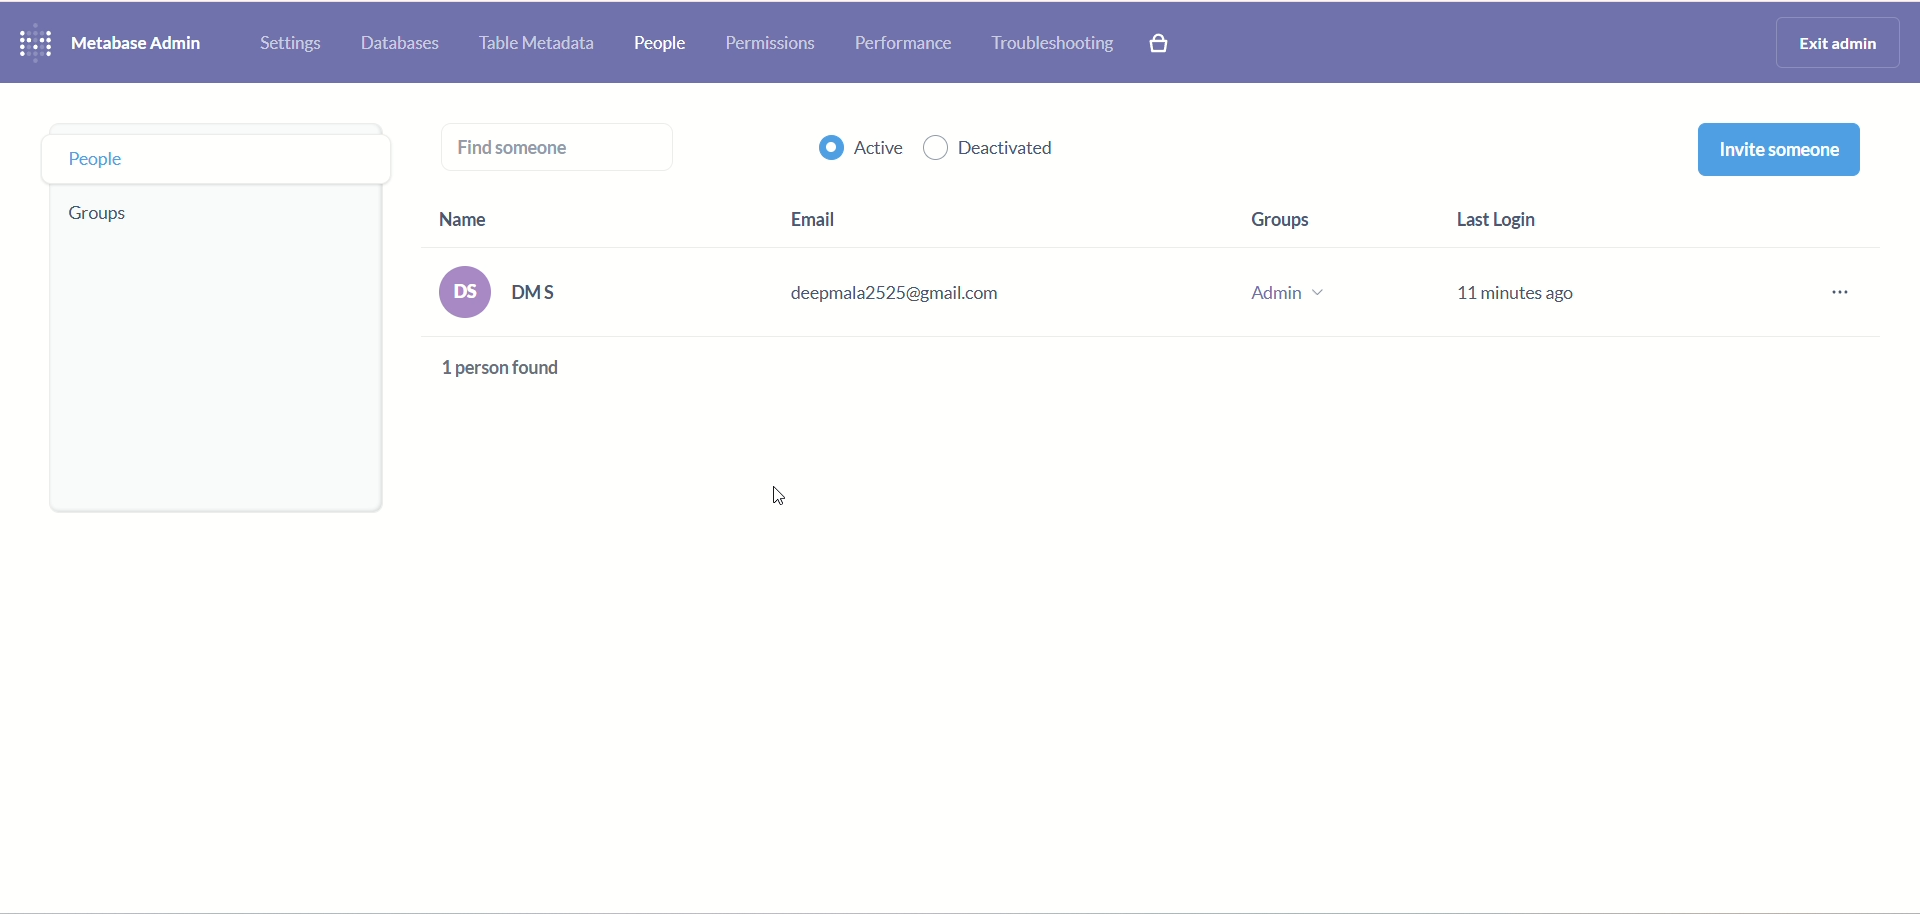 This screenshot has height=914, width=1920. Describe the element at coordinates (405, 45) in the screenshot. I see `databases` at that location.